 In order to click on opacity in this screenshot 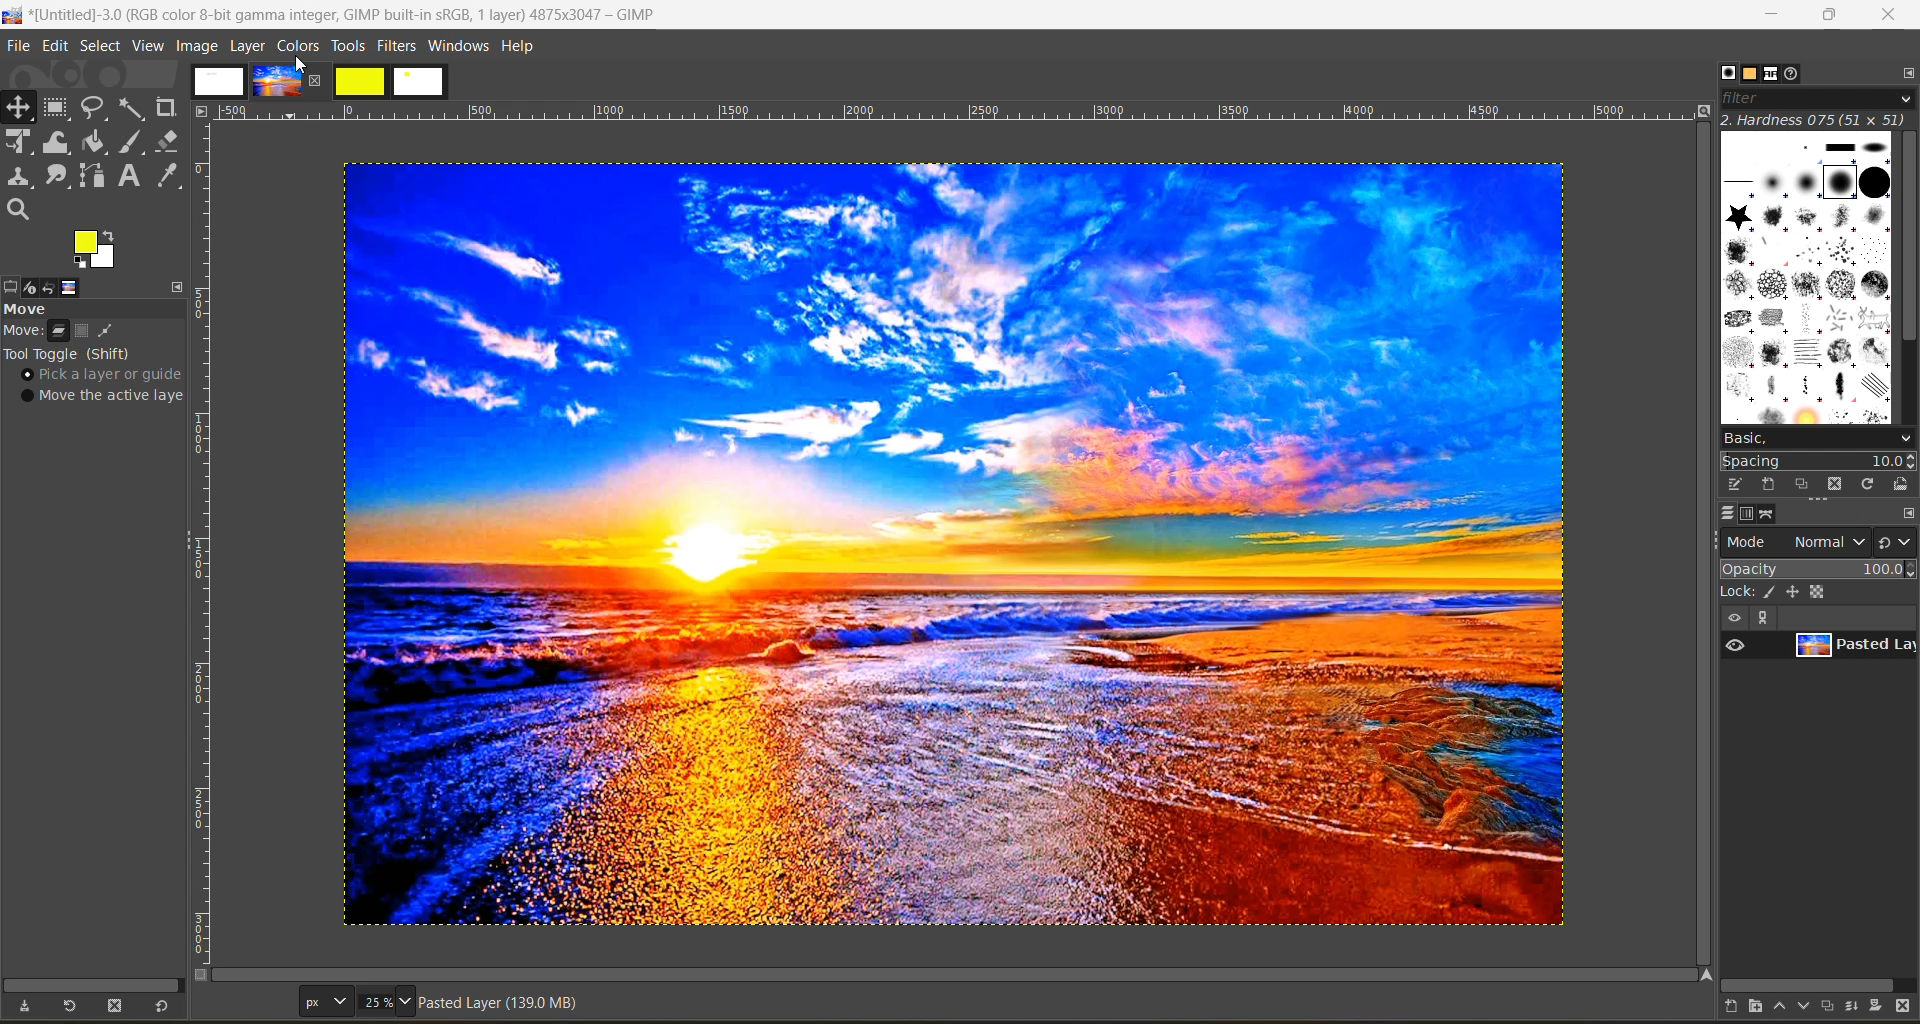, I will do `click(1818, 568)`.